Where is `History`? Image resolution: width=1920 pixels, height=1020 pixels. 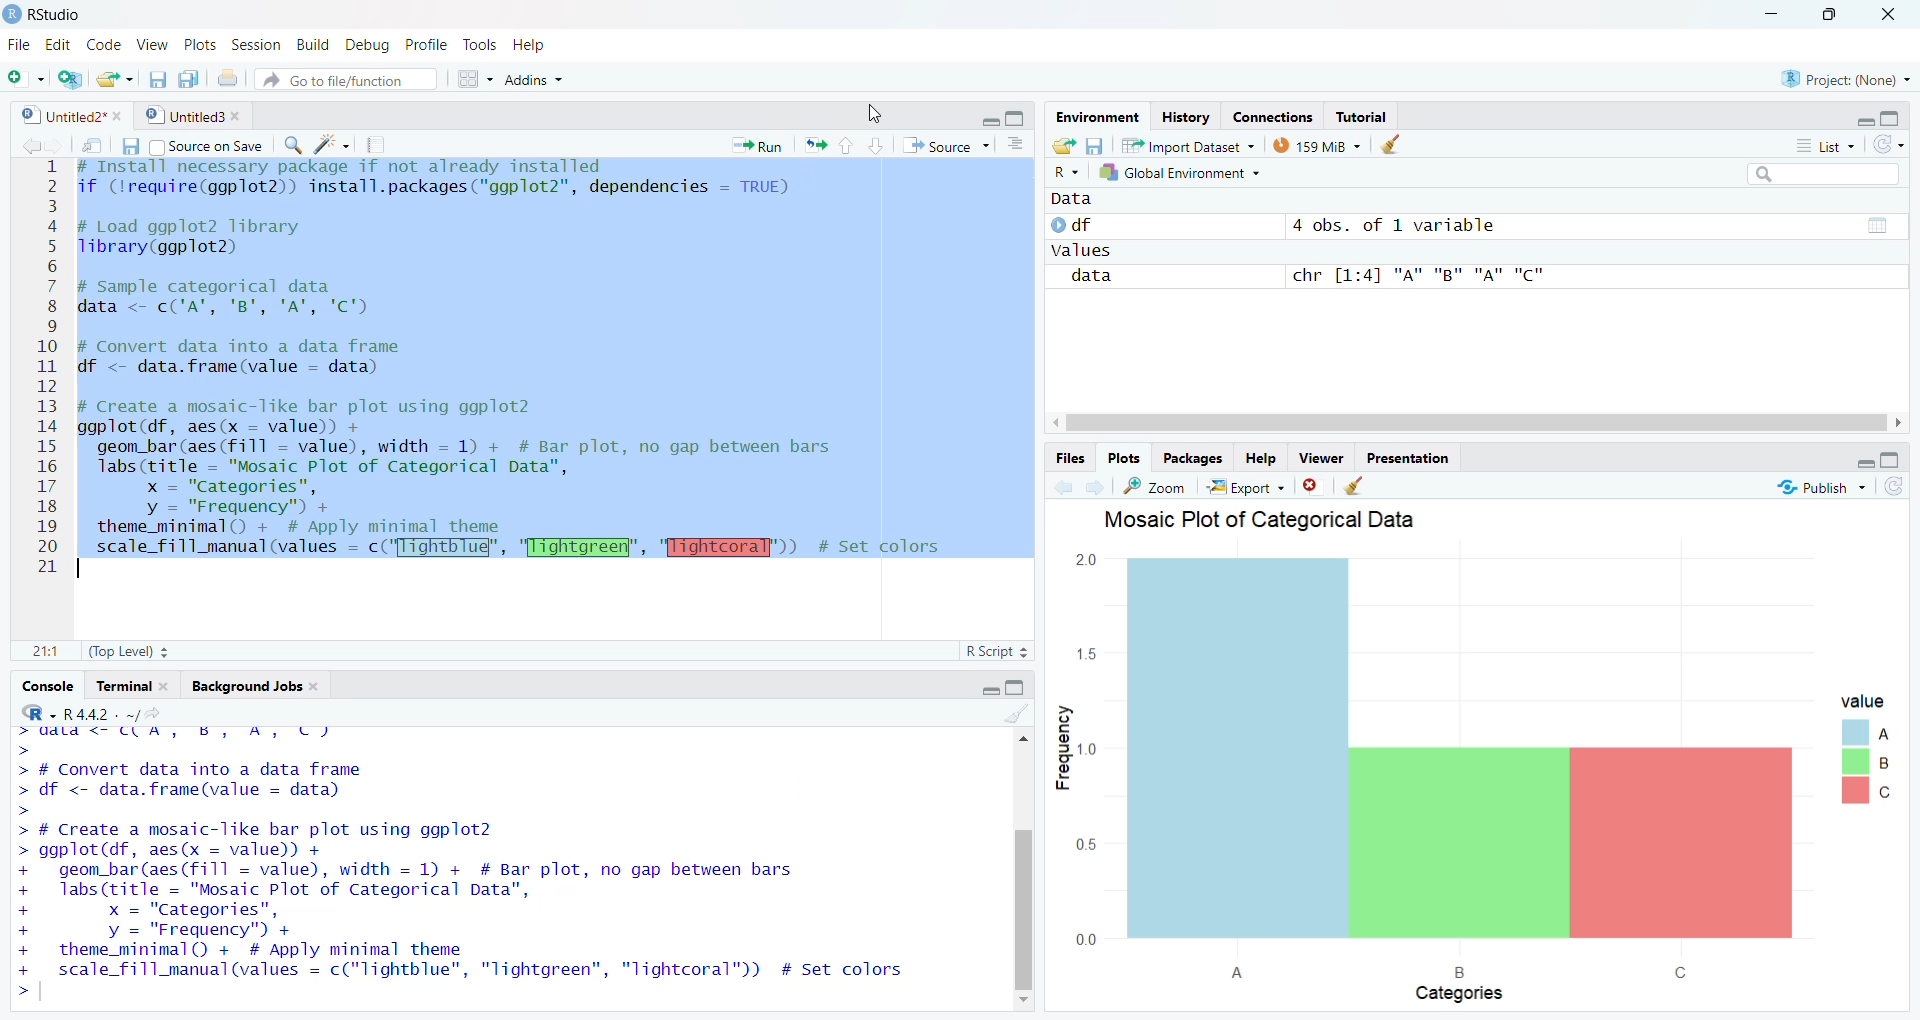
History is located at coordinates (1186, 117).